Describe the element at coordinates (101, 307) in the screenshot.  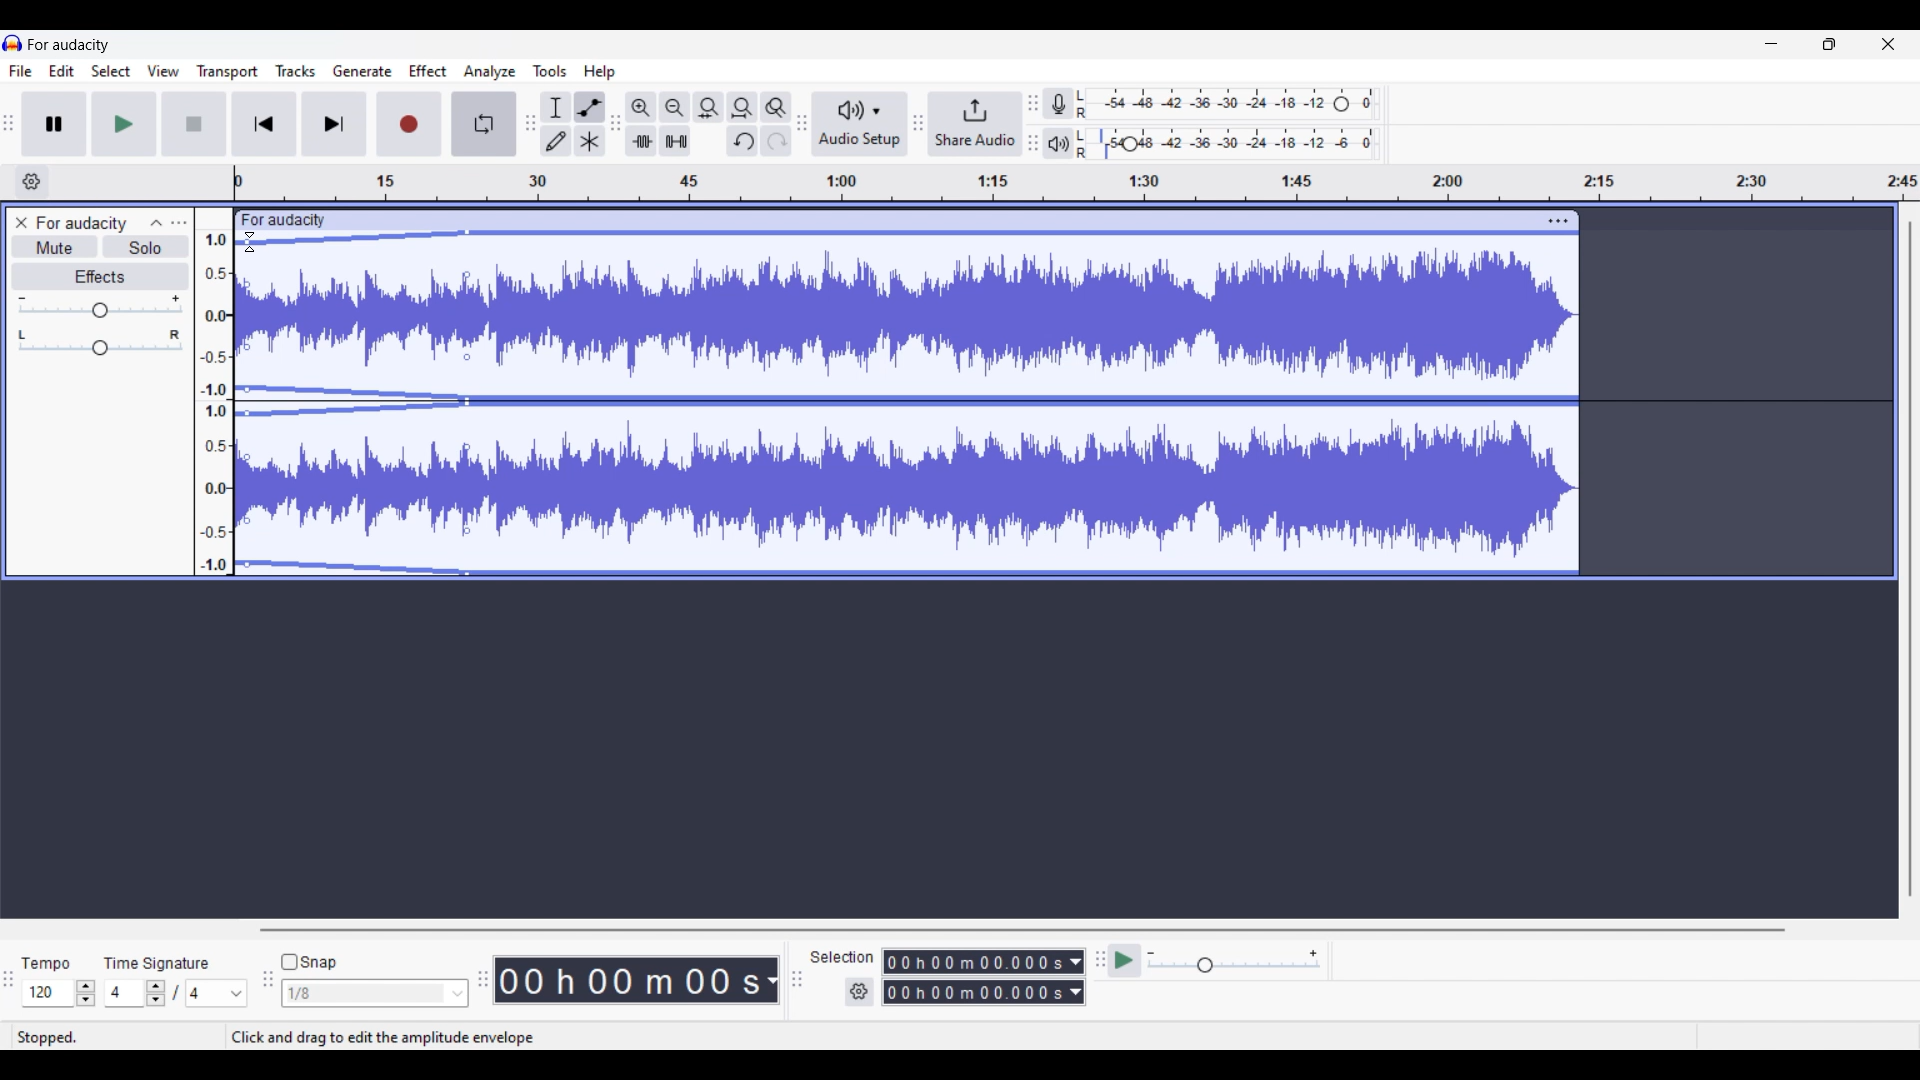
I see `Volume slider` at that location.